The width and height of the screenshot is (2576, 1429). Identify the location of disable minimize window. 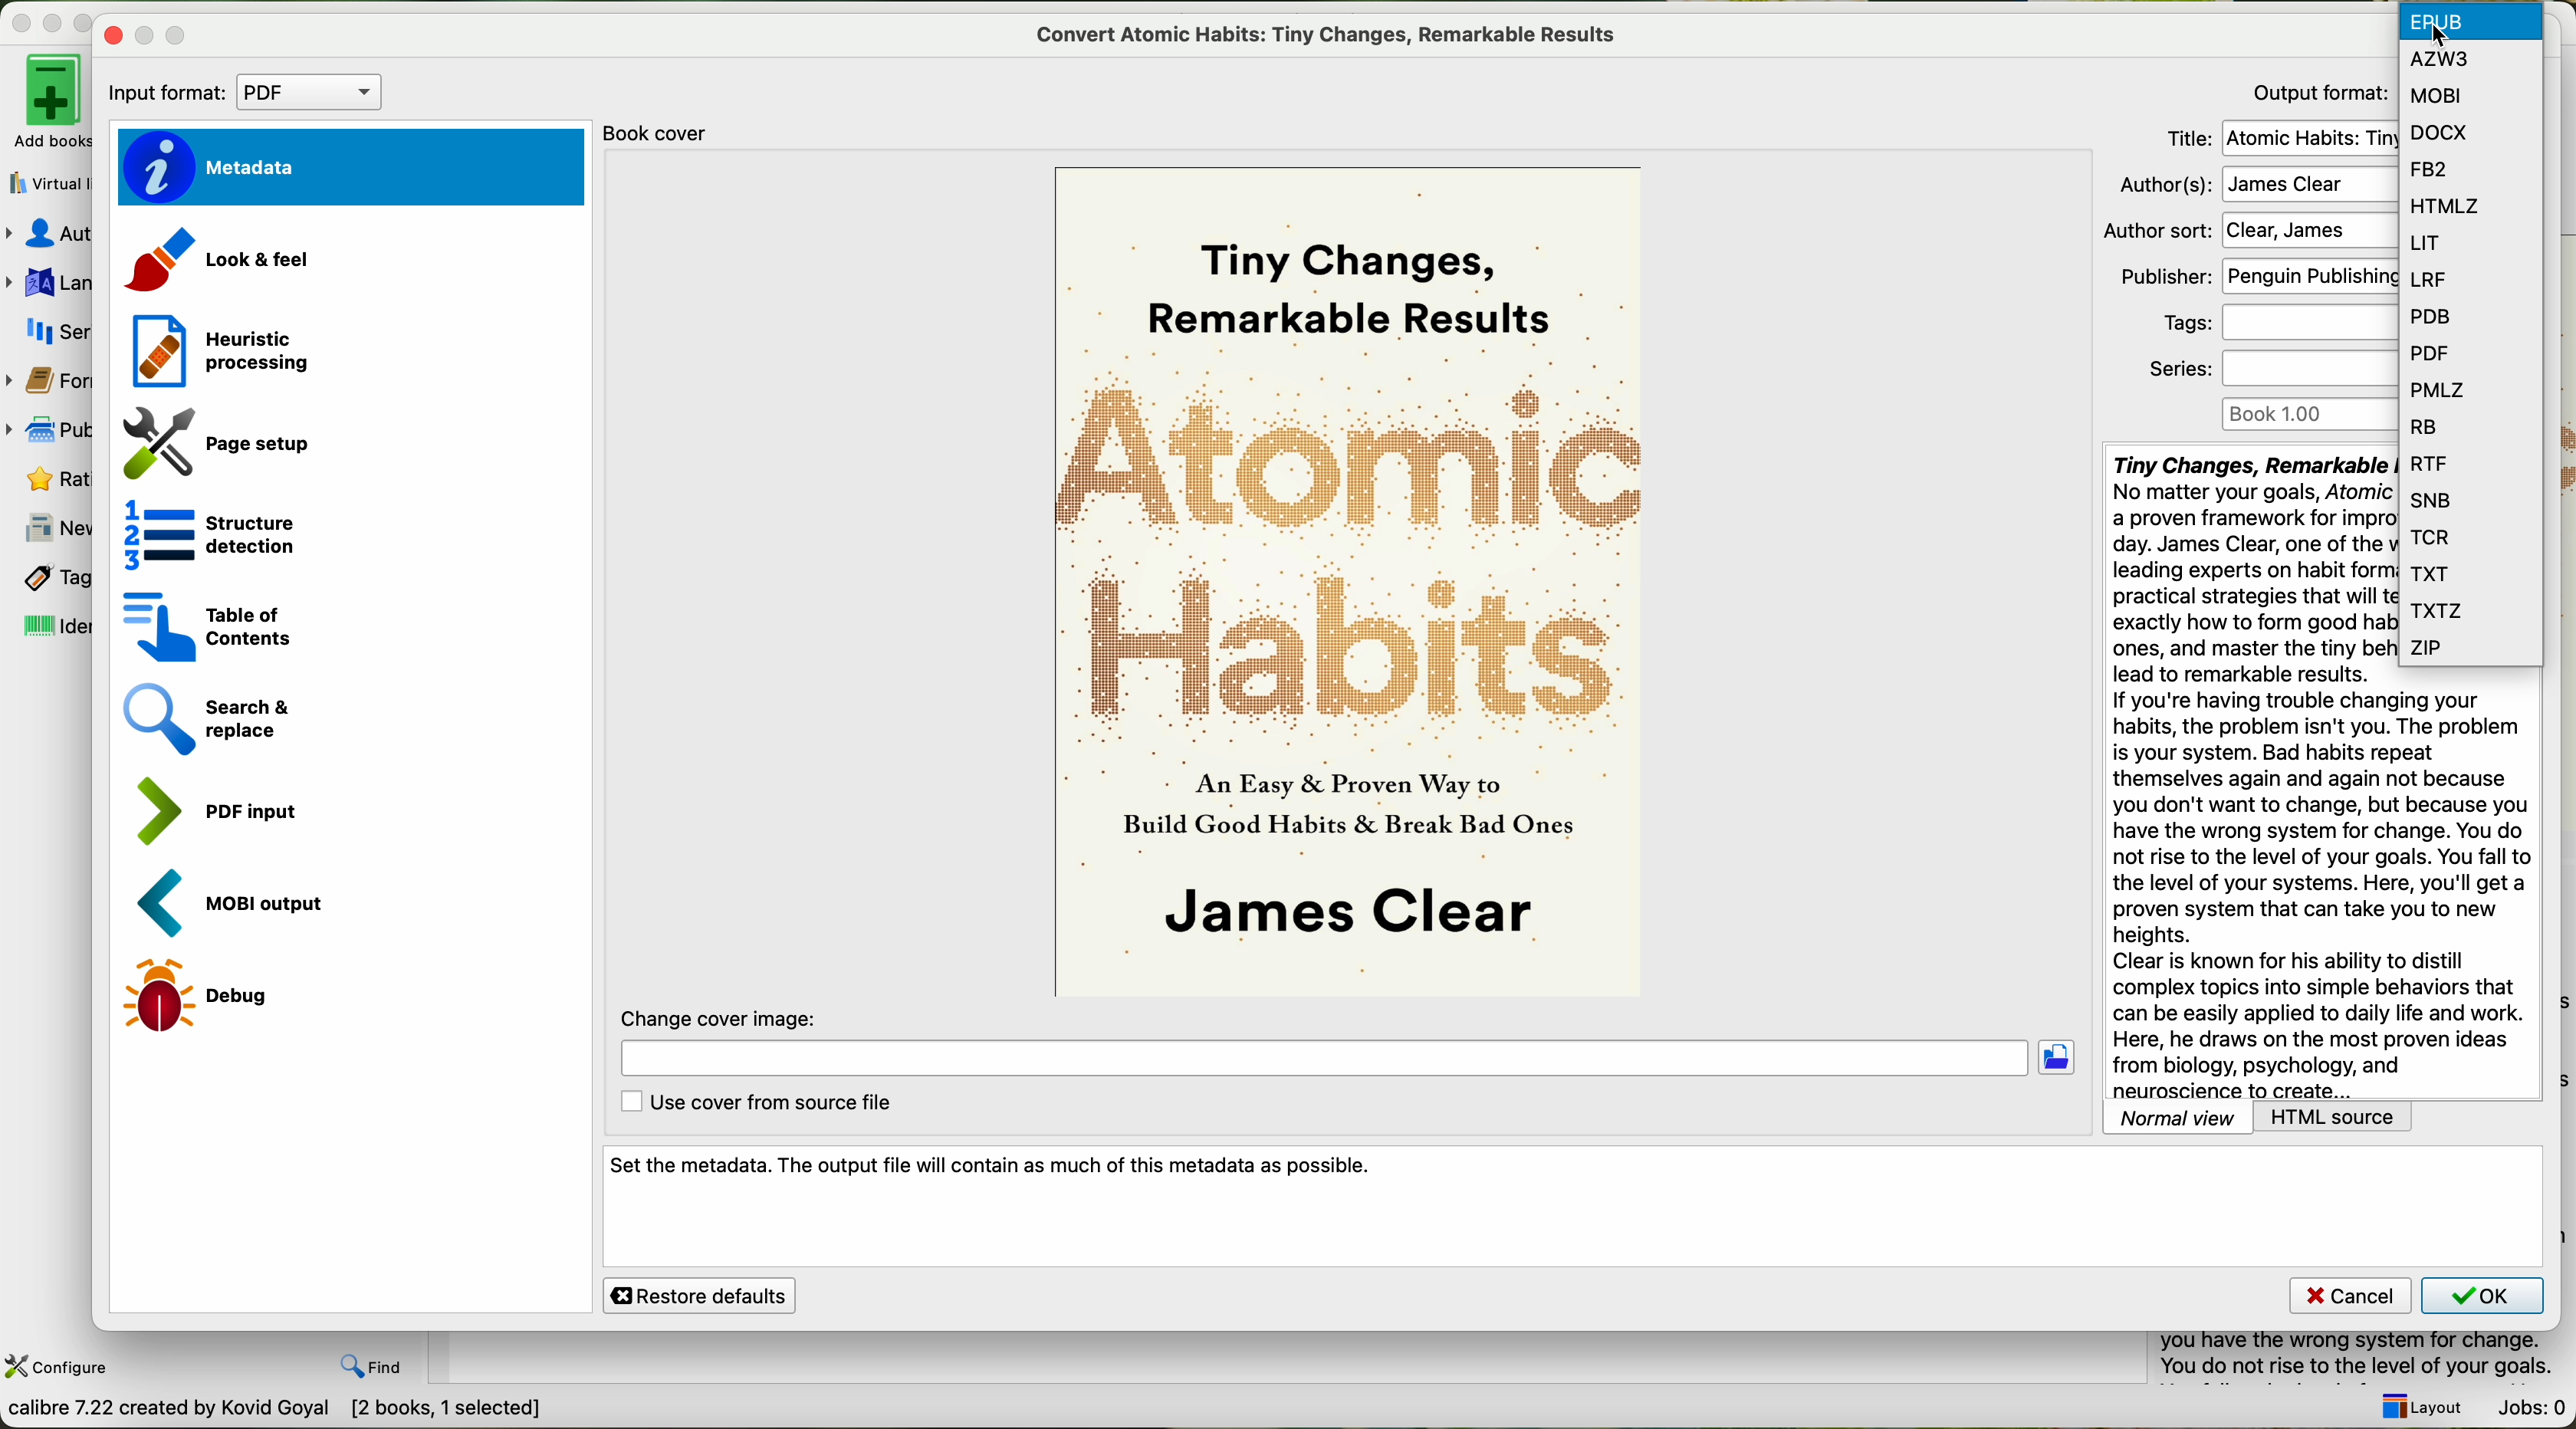
(148, 35).